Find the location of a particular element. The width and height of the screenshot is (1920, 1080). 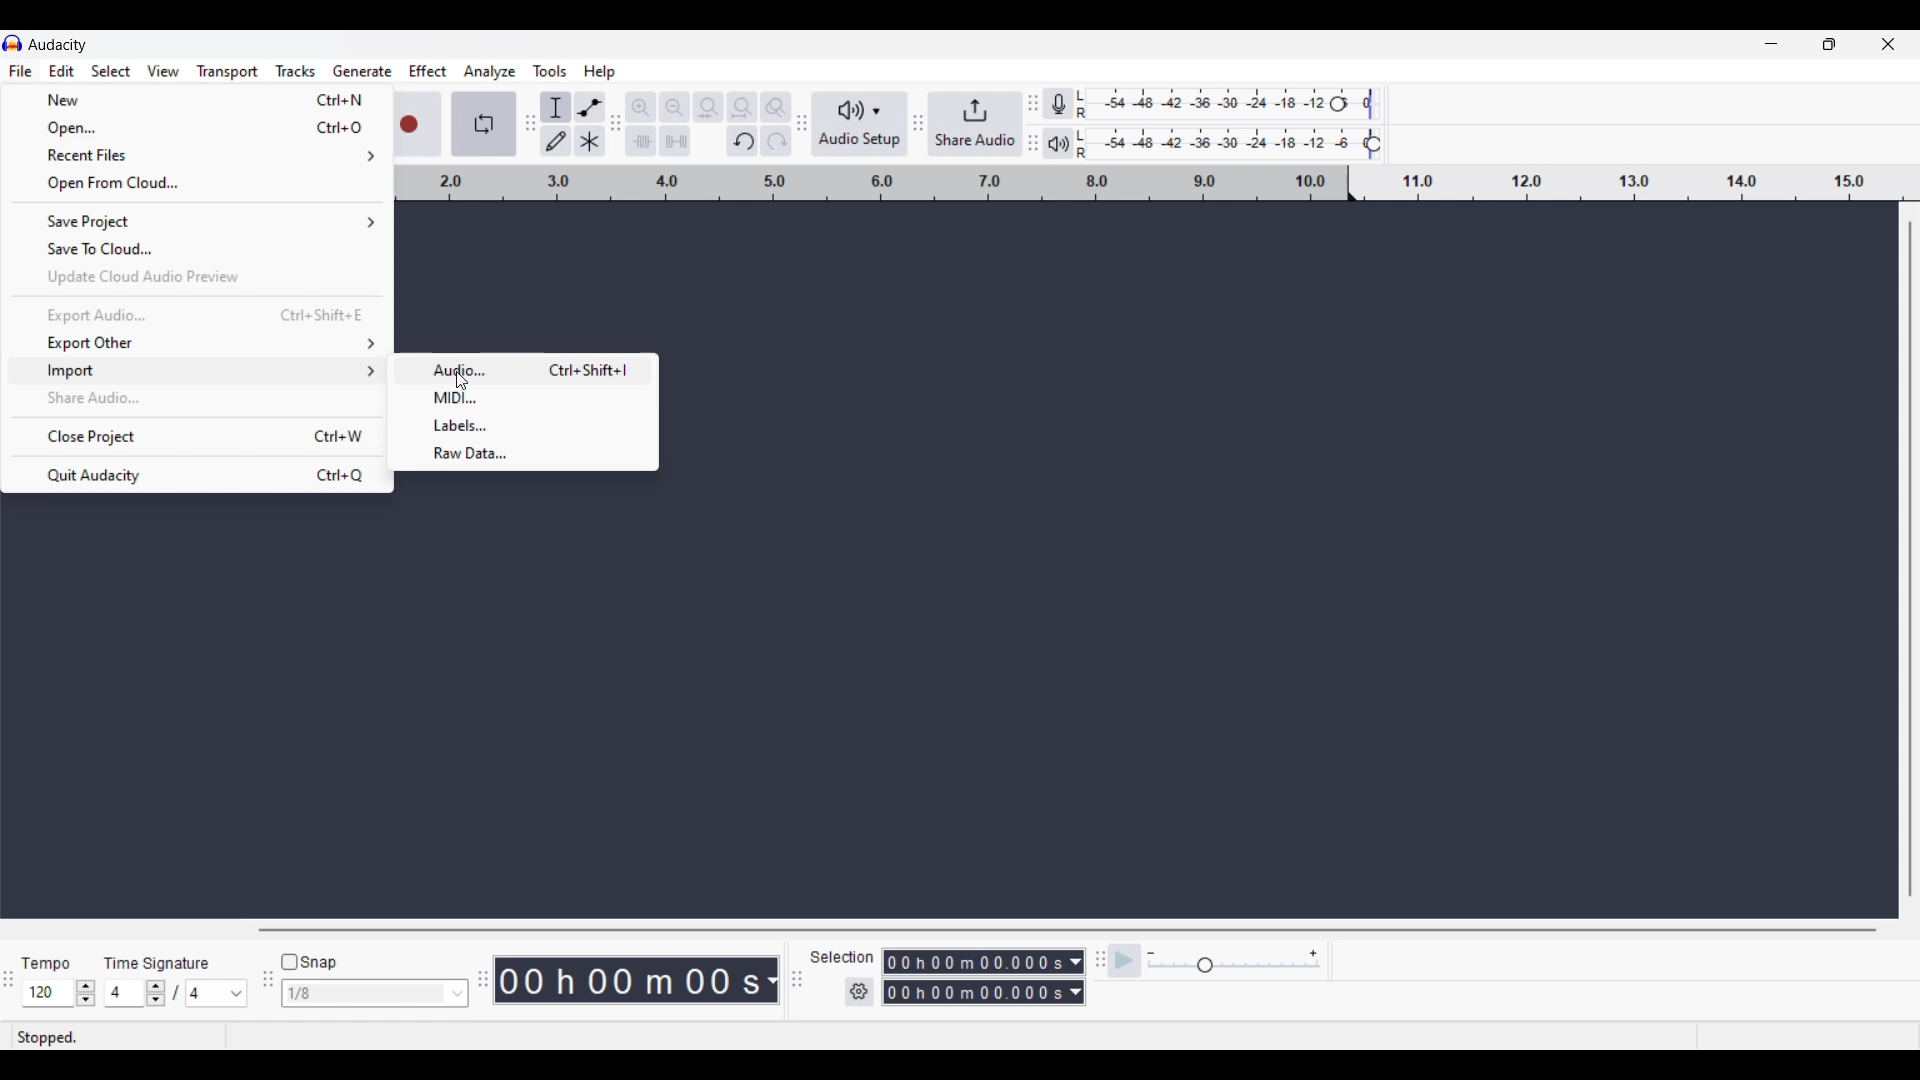

Share audio is located at coordinates (973, 124).